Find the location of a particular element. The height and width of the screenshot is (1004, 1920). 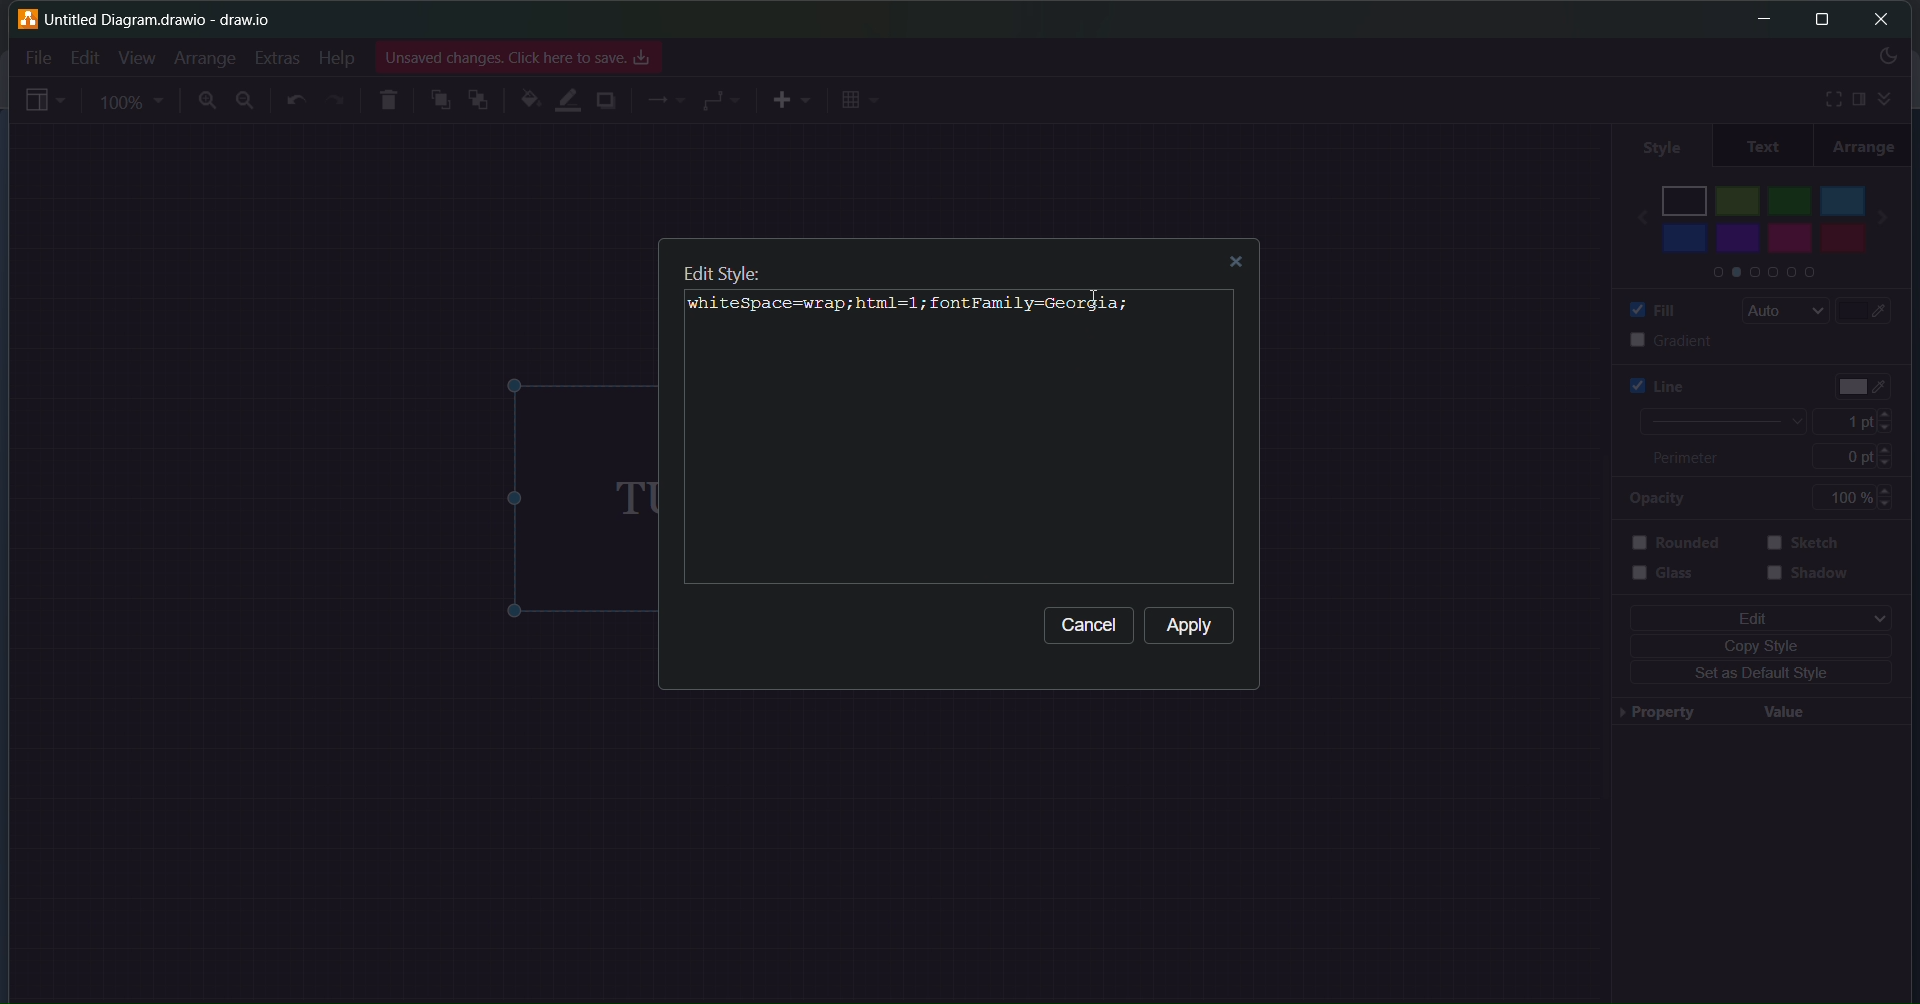

sidebar is located at coordinates (1858, 99).